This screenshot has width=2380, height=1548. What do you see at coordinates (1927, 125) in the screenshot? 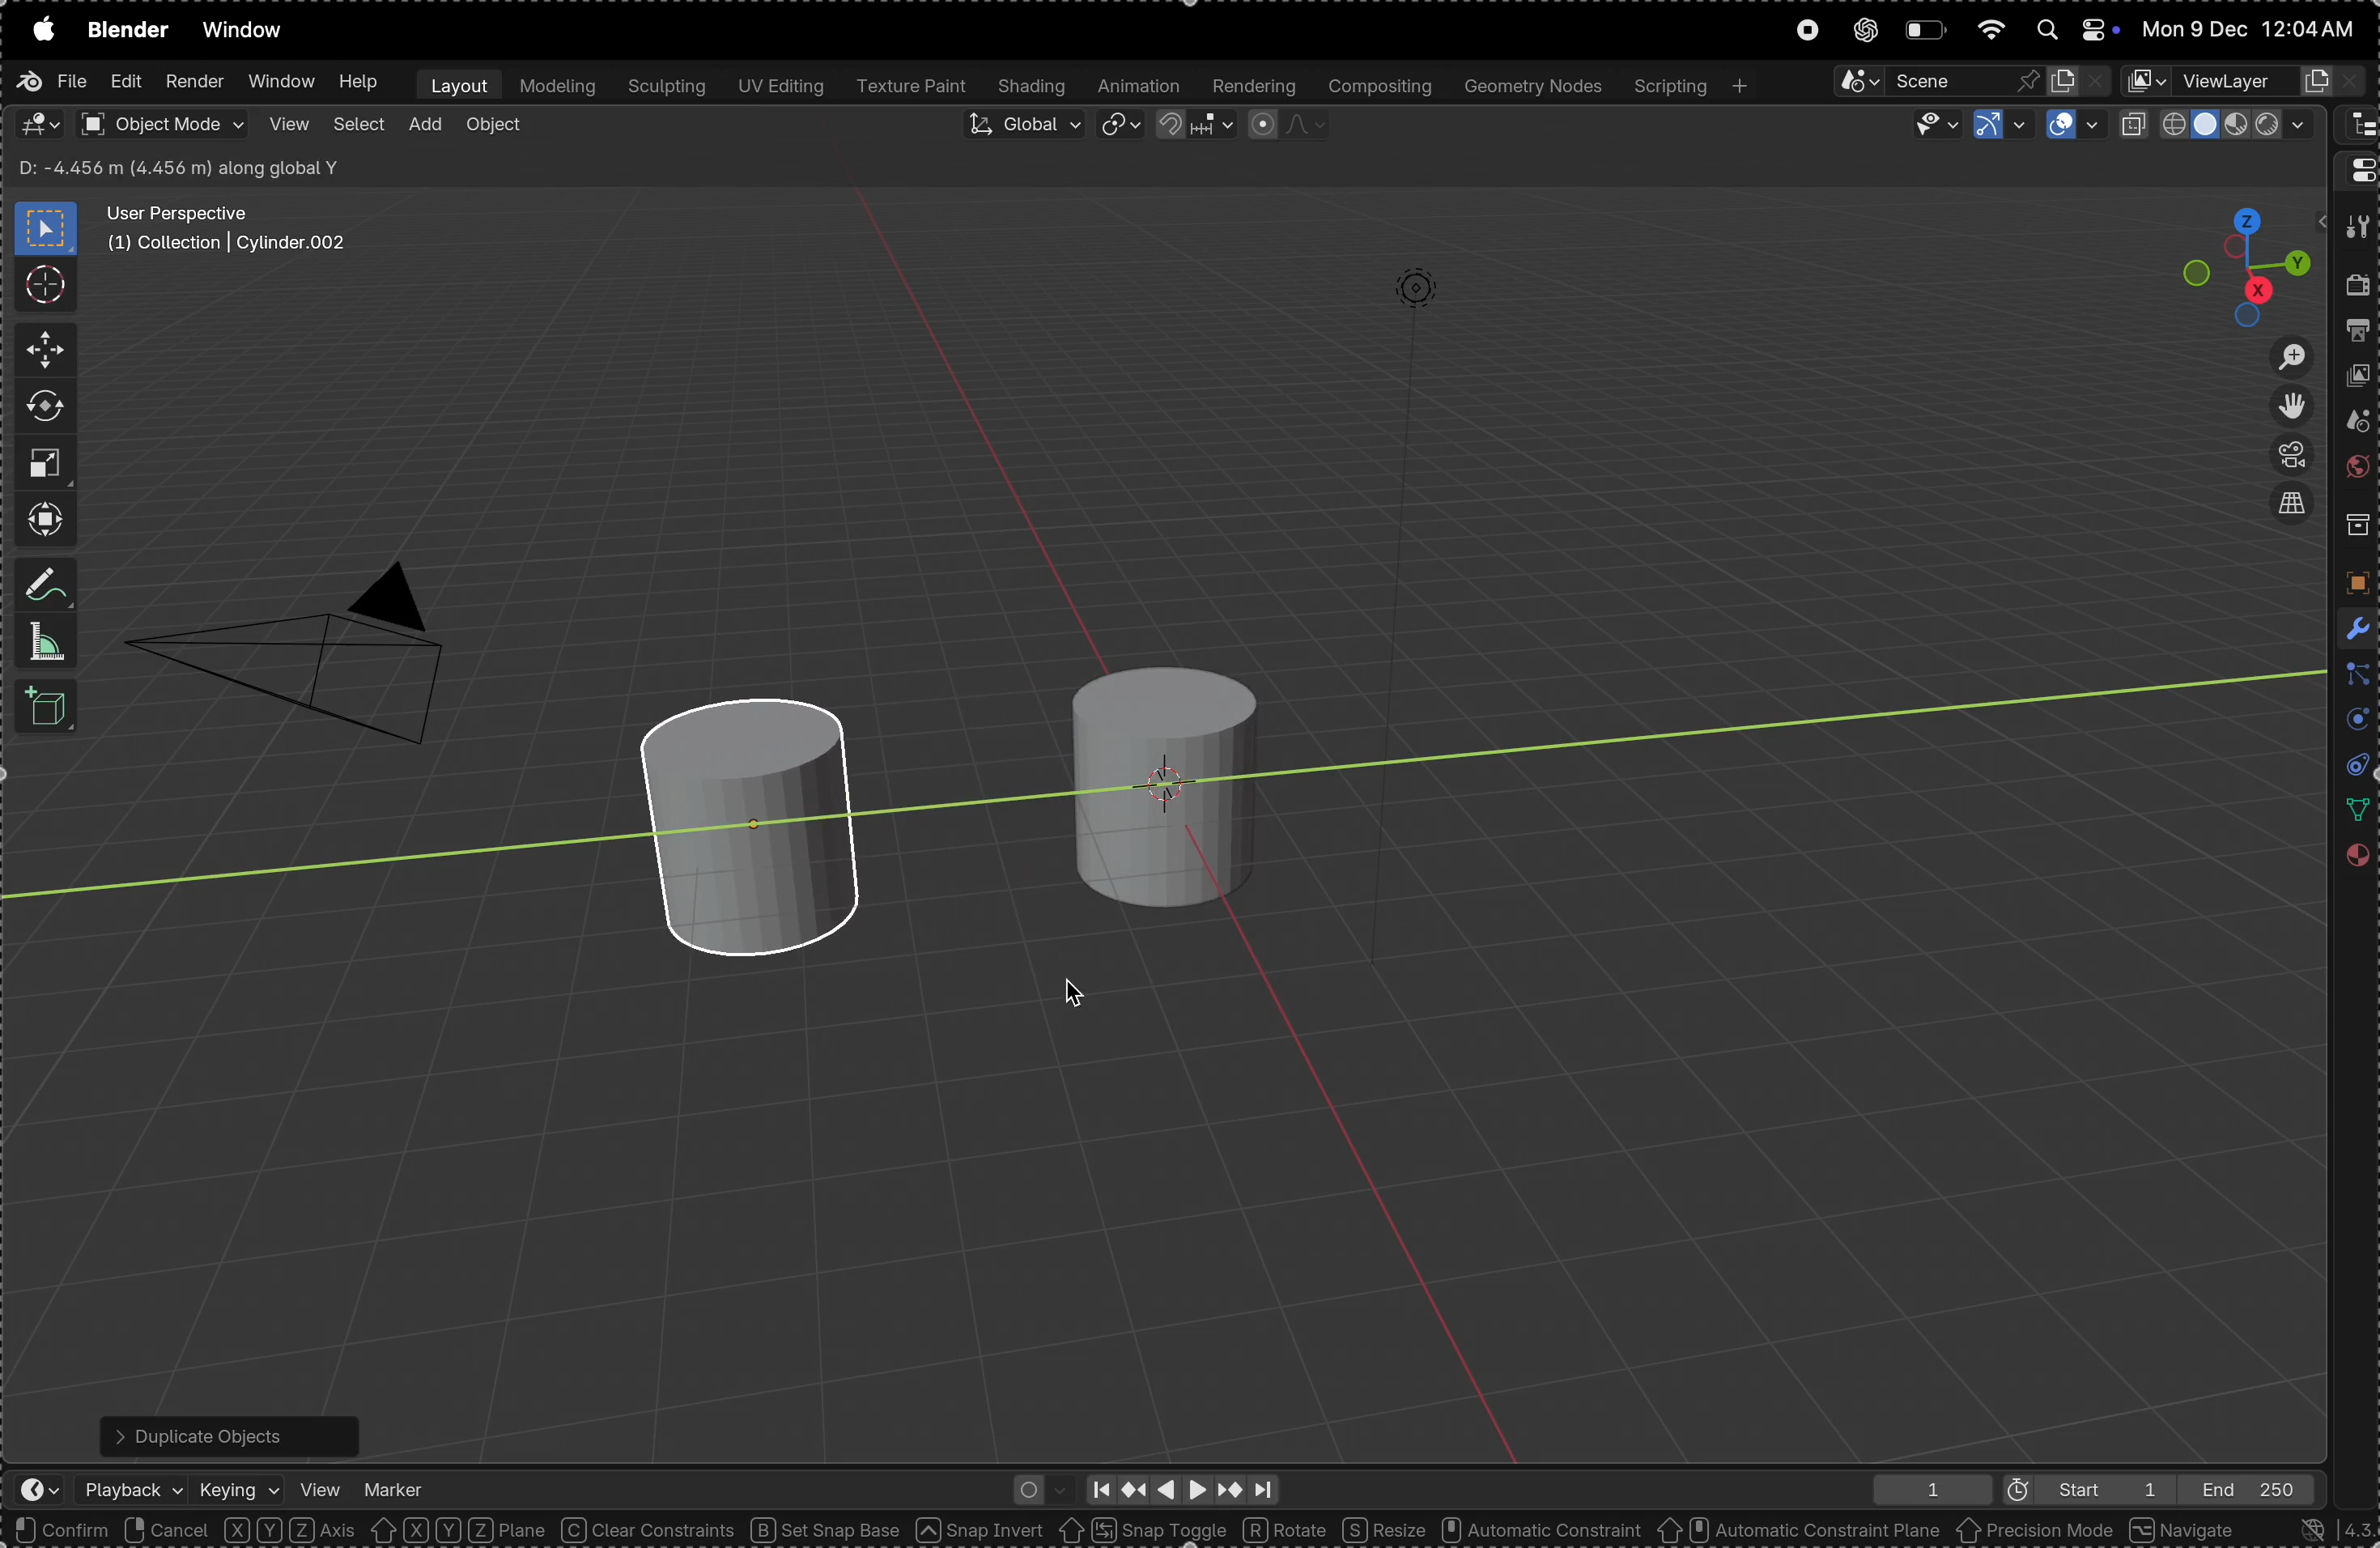
I see `visibility` at bounding box center [1927, 125].